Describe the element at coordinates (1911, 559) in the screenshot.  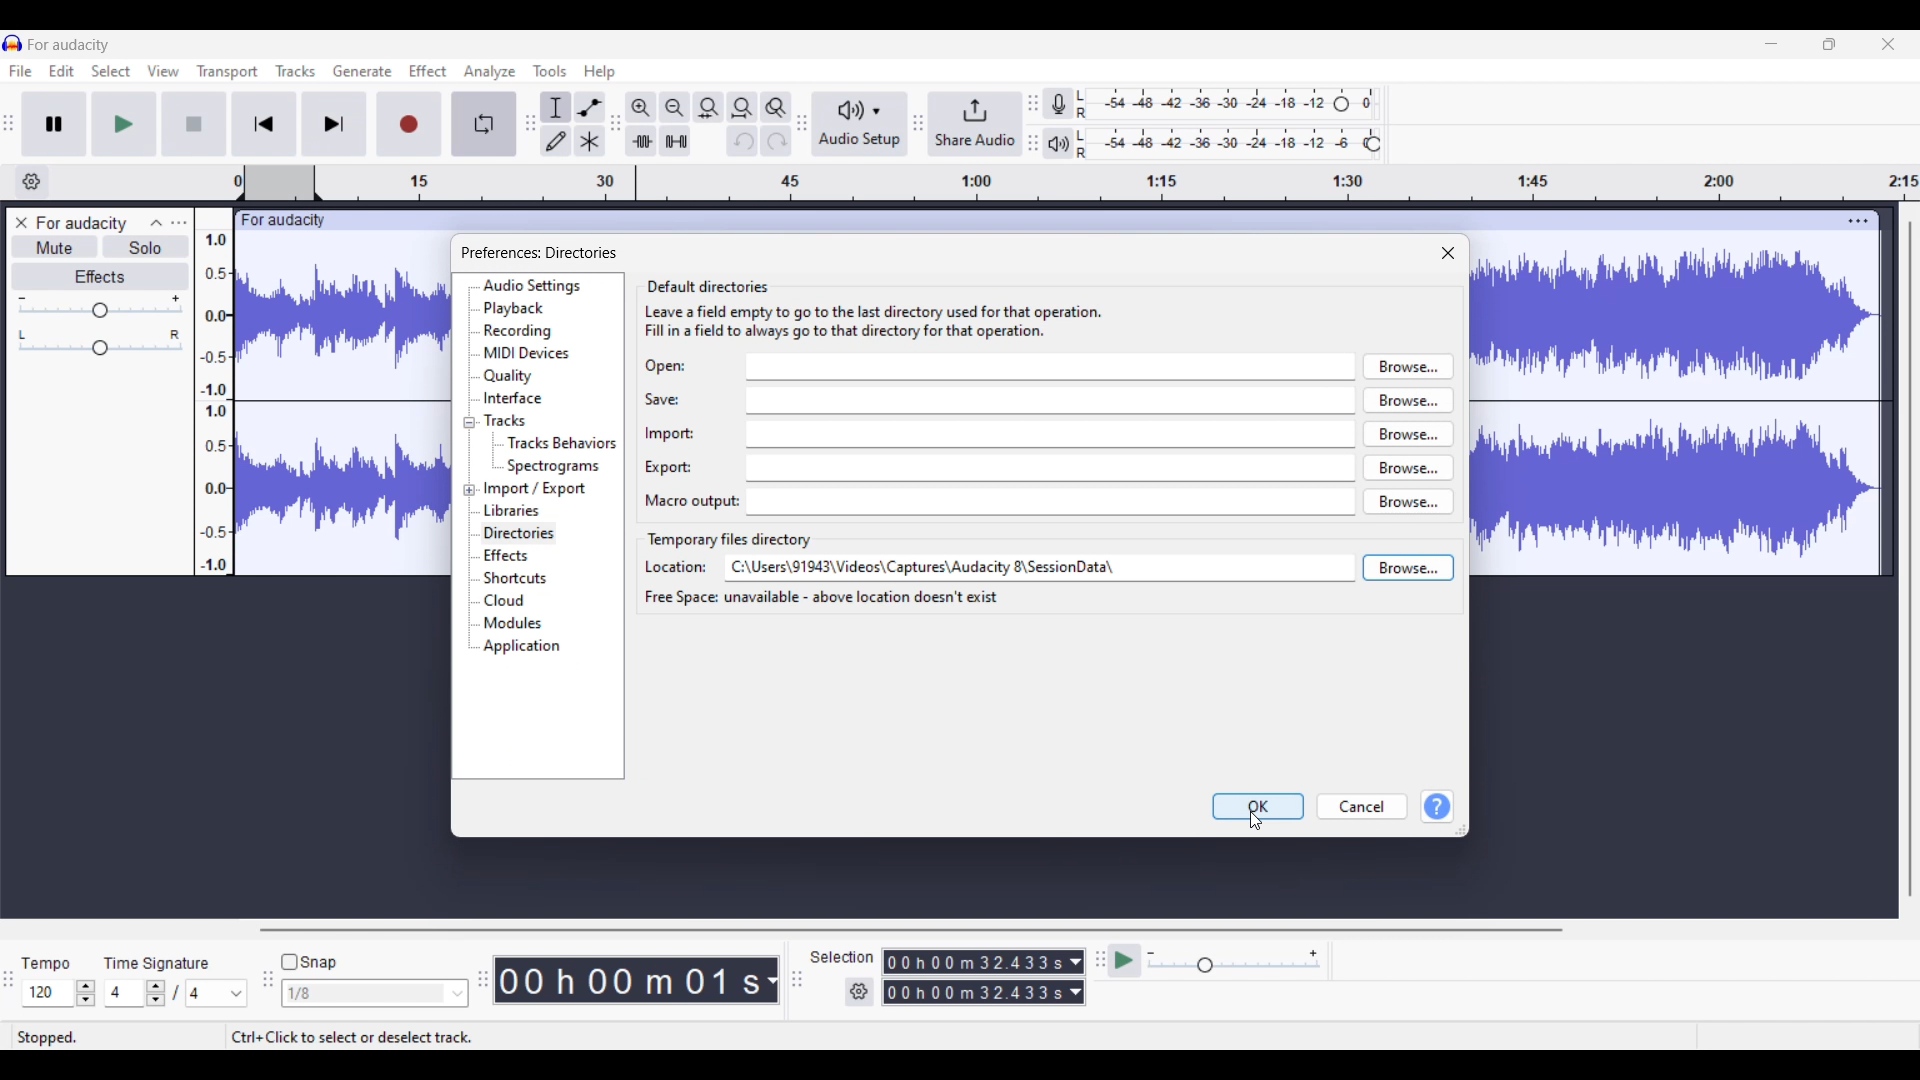
I see `Vertical scroll bar` at that location.